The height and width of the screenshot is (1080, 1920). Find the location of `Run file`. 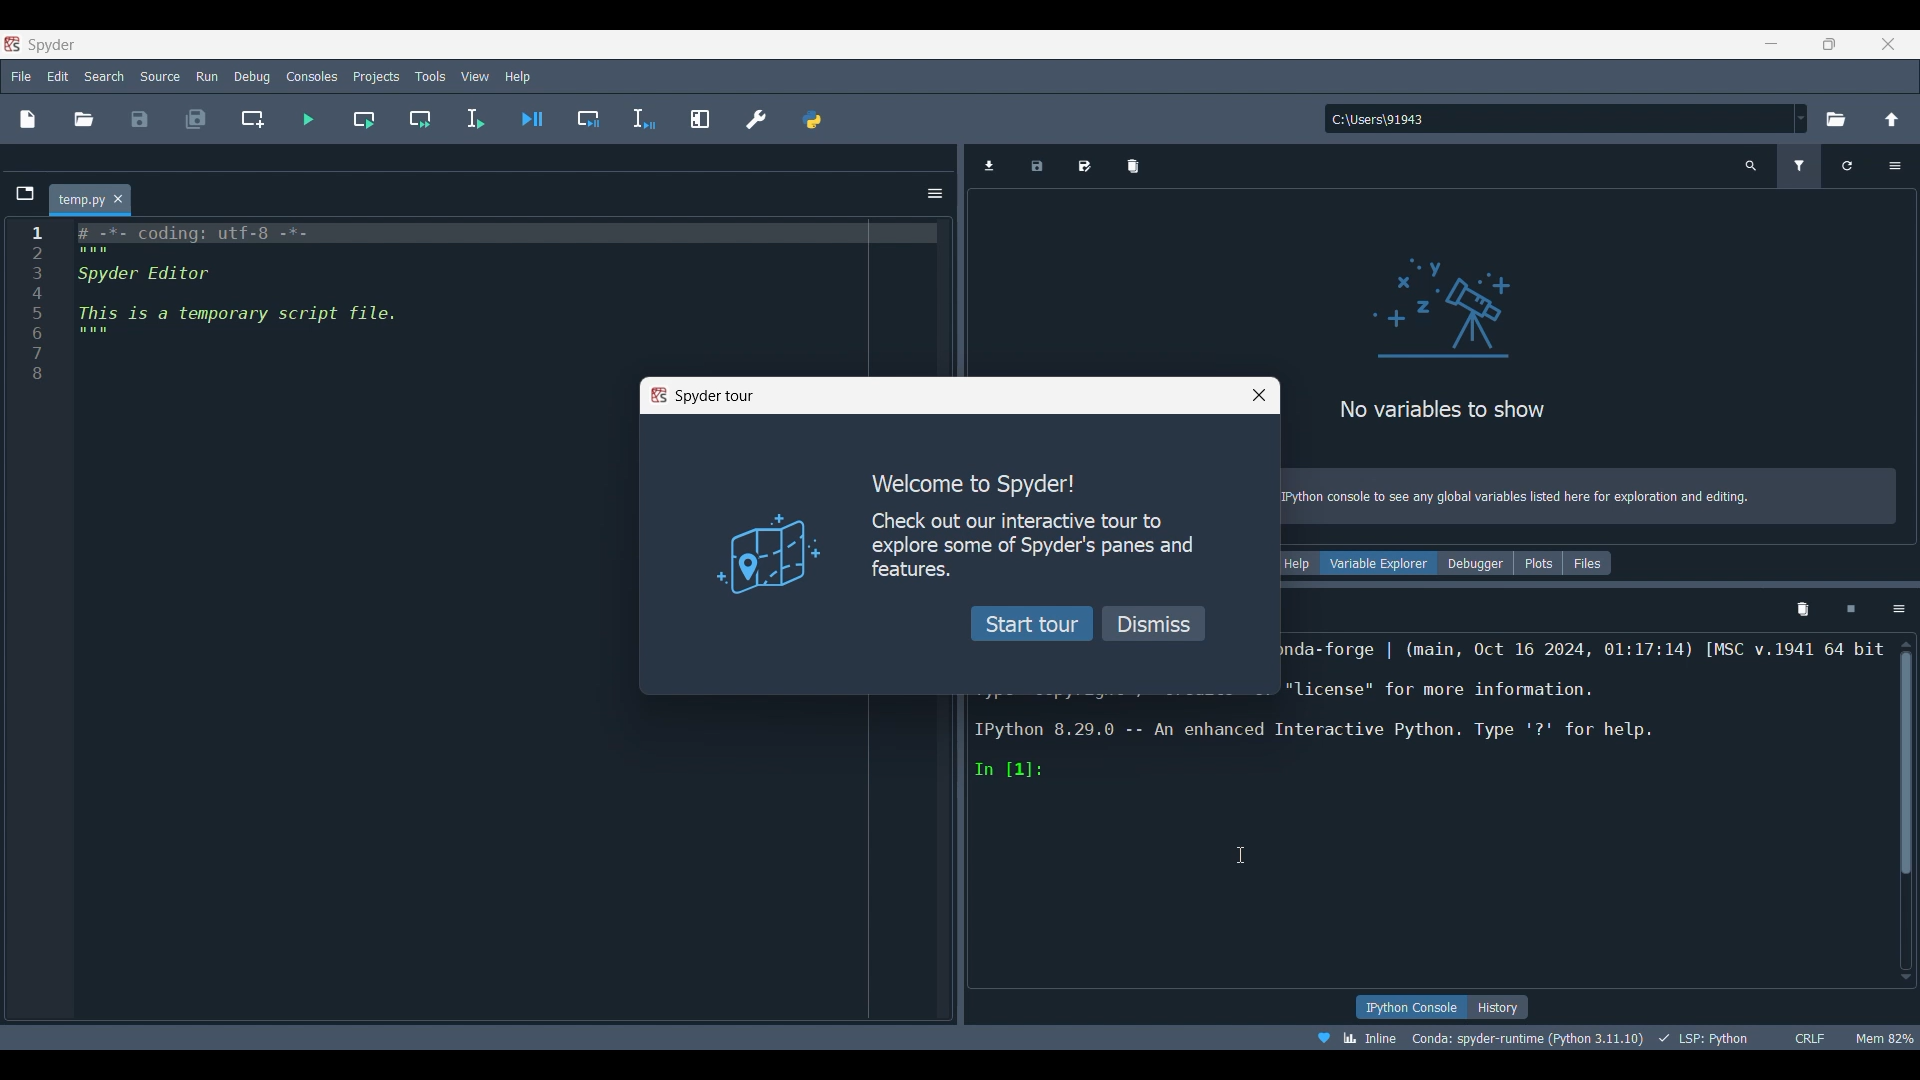

Run file is located at coordinates (309, 119).